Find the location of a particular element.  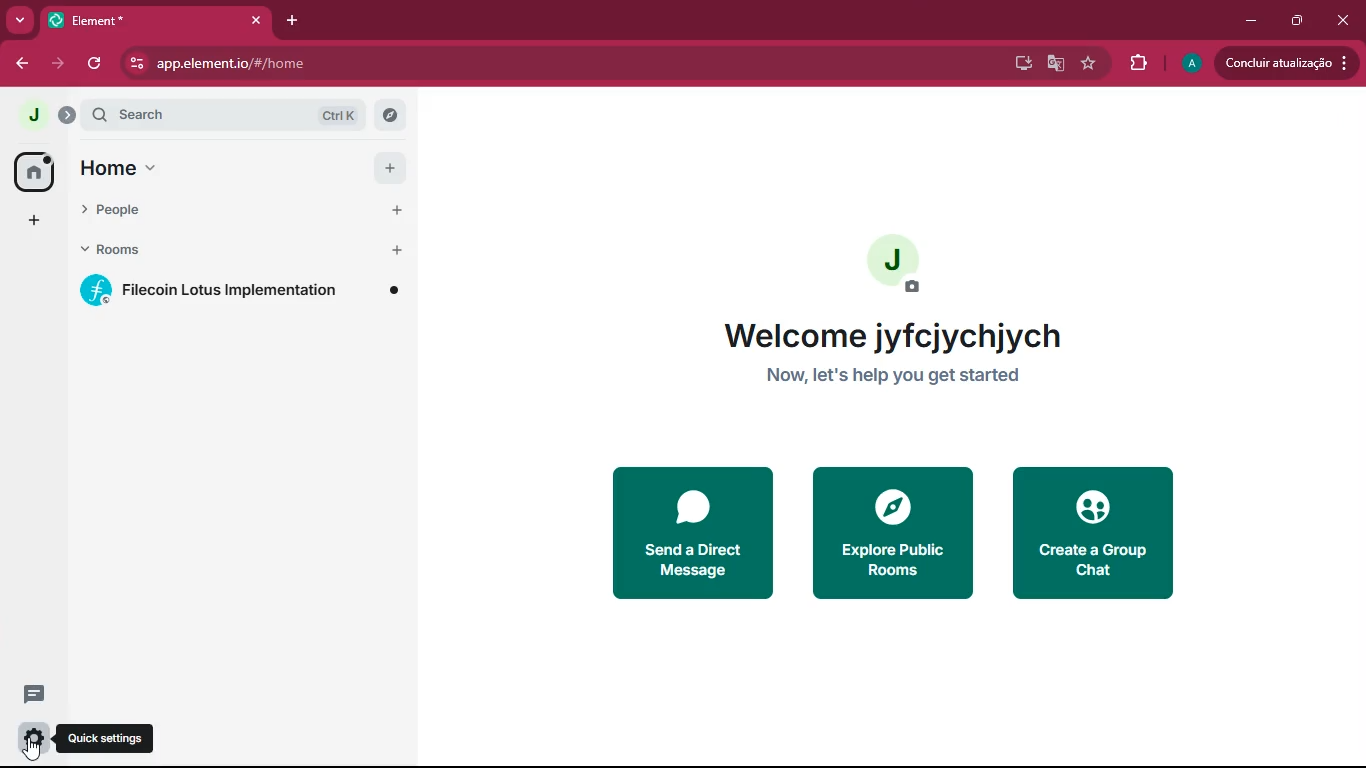

a is located at coordinates (1192, 64).